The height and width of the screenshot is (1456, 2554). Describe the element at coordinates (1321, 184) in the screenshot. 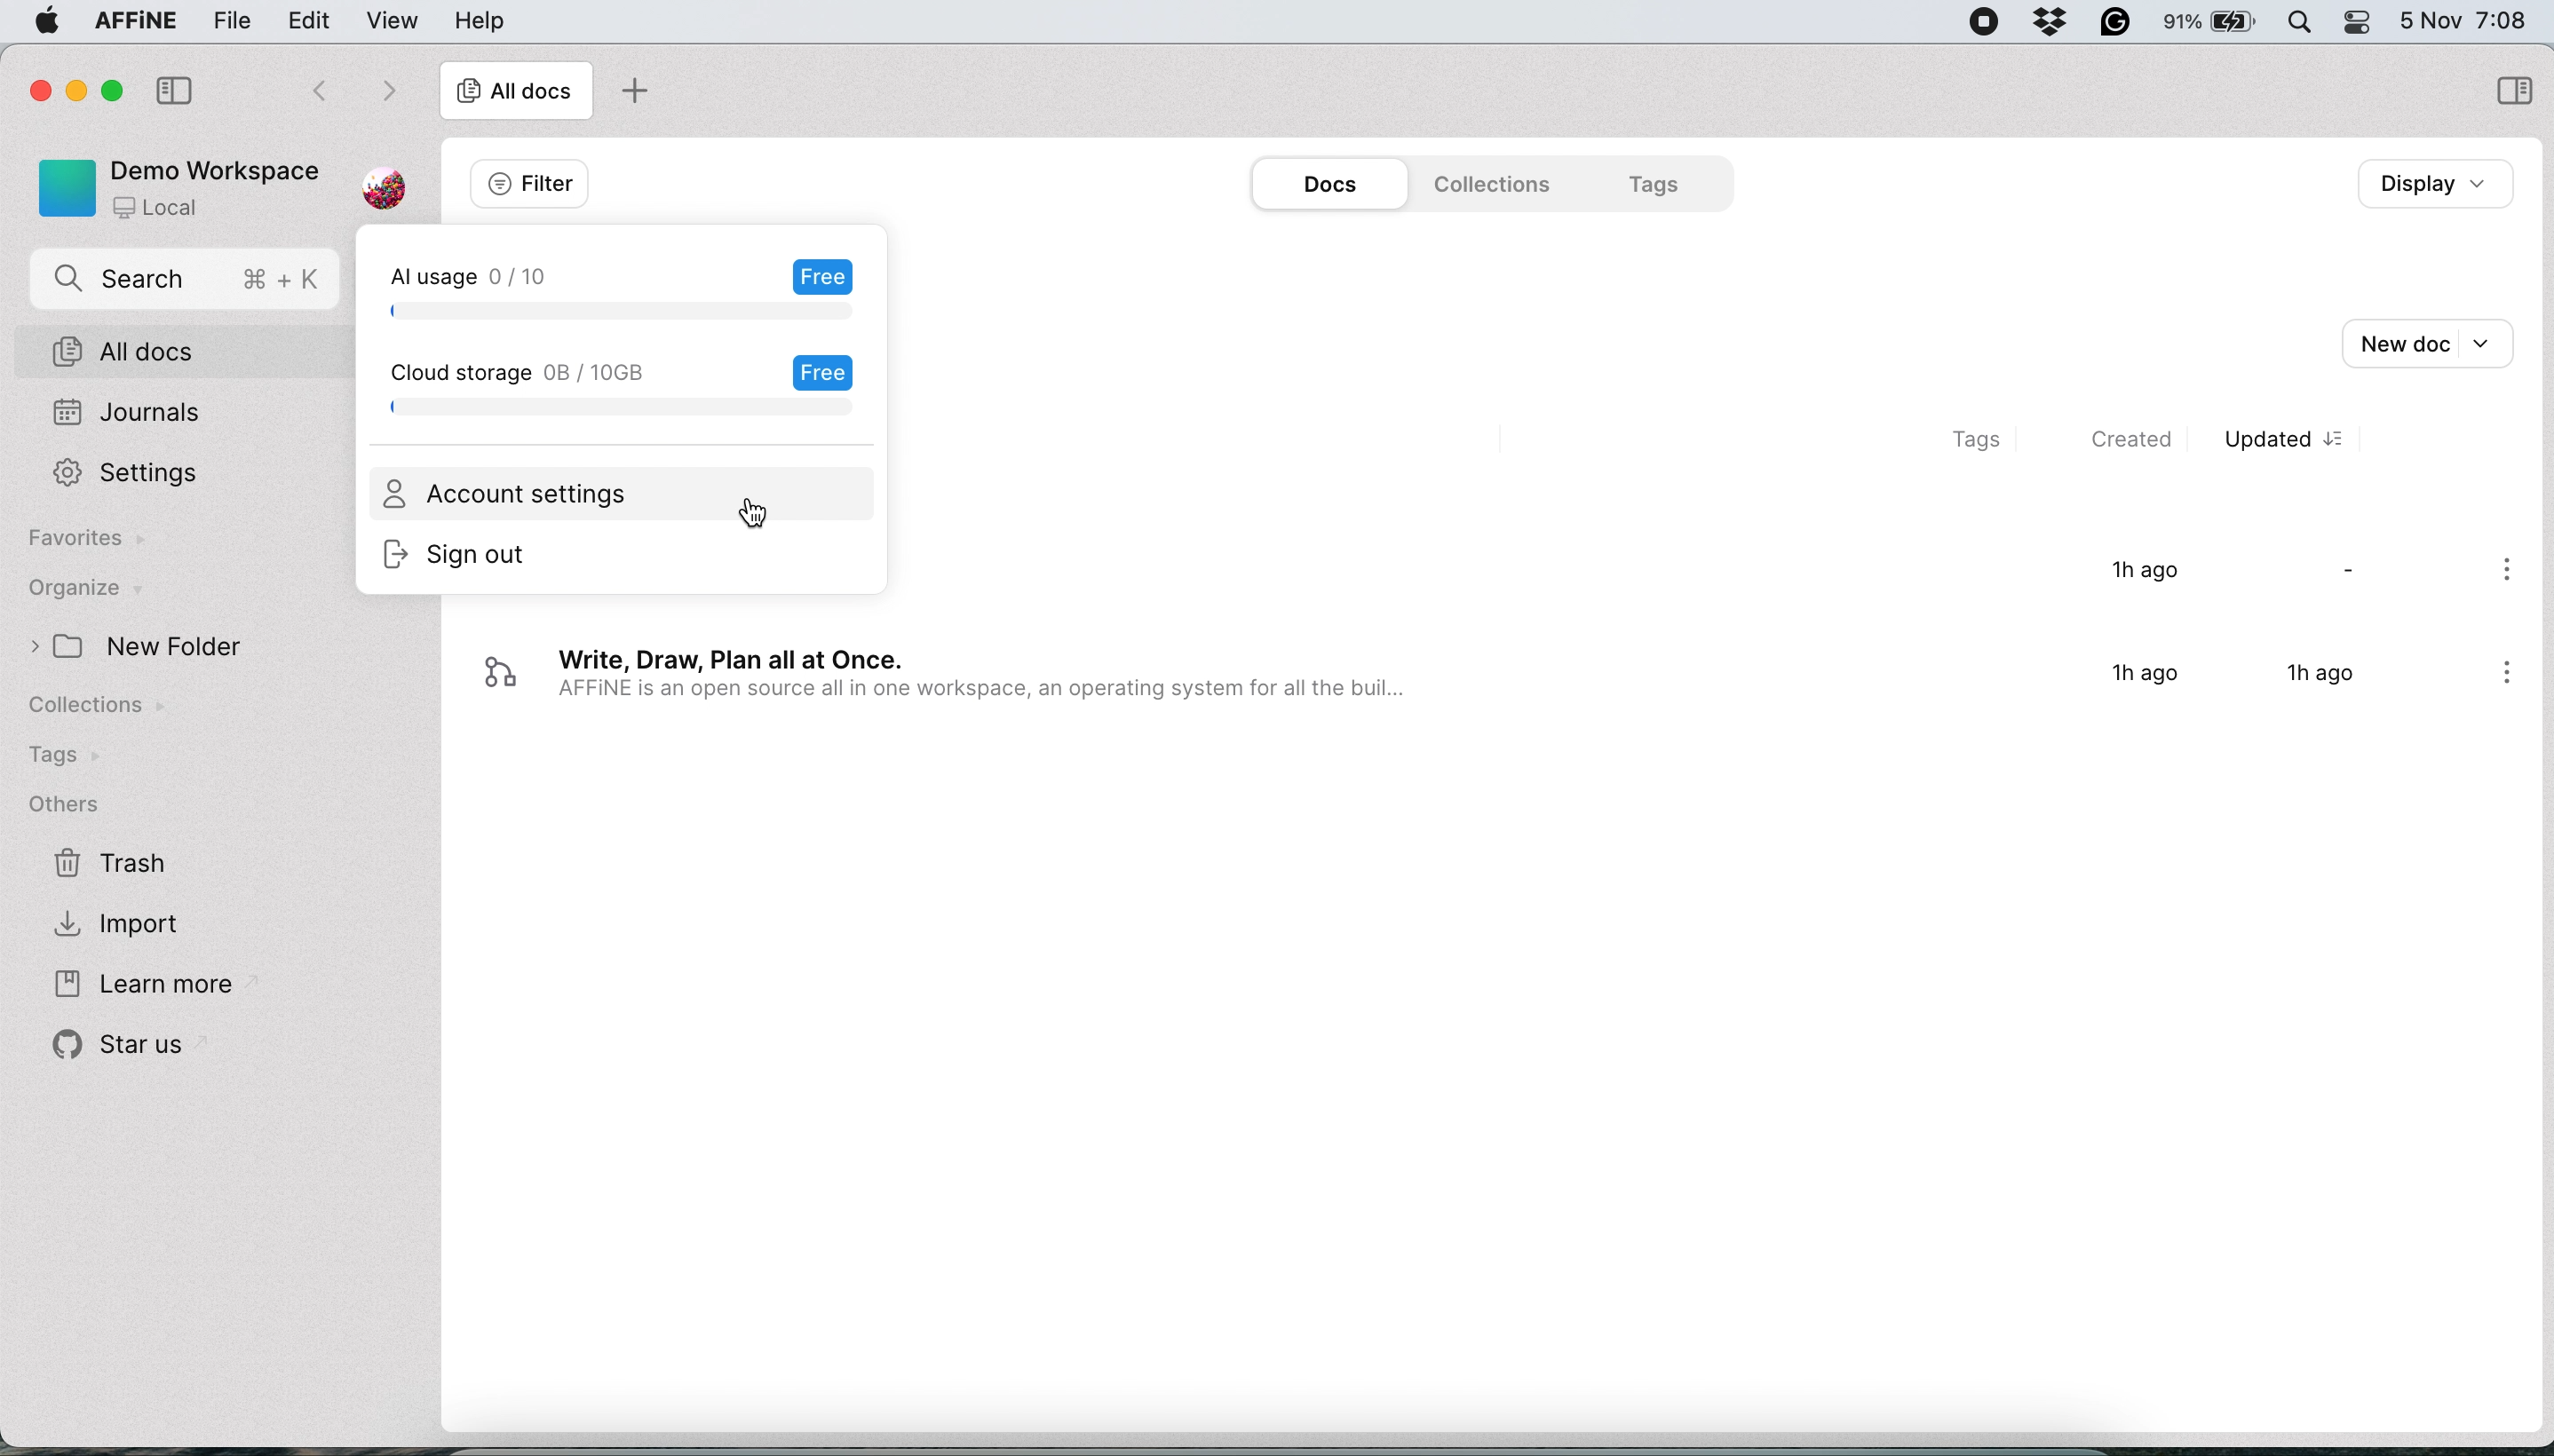

I see `docs` at that location.